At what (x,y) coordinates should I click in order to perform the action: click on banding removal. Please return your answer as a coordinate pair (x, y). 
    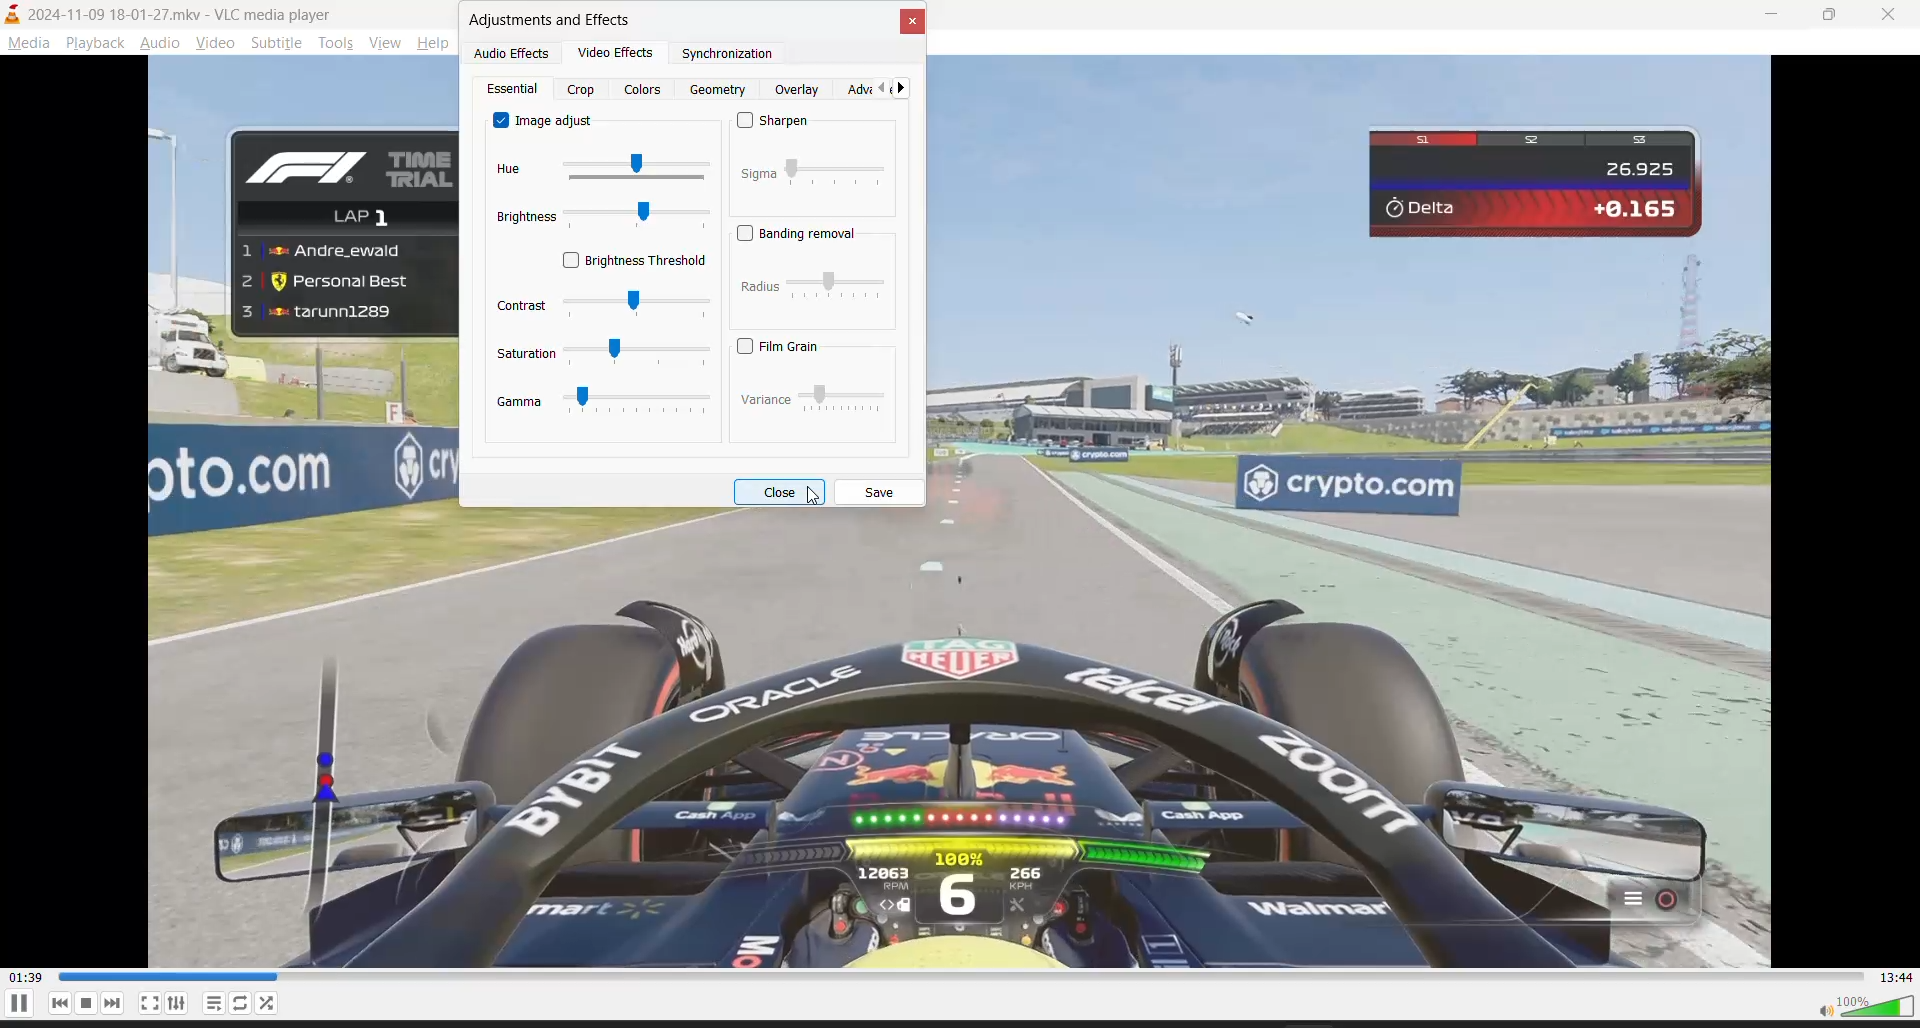
    Looking at the image, I should click on (799, 233).